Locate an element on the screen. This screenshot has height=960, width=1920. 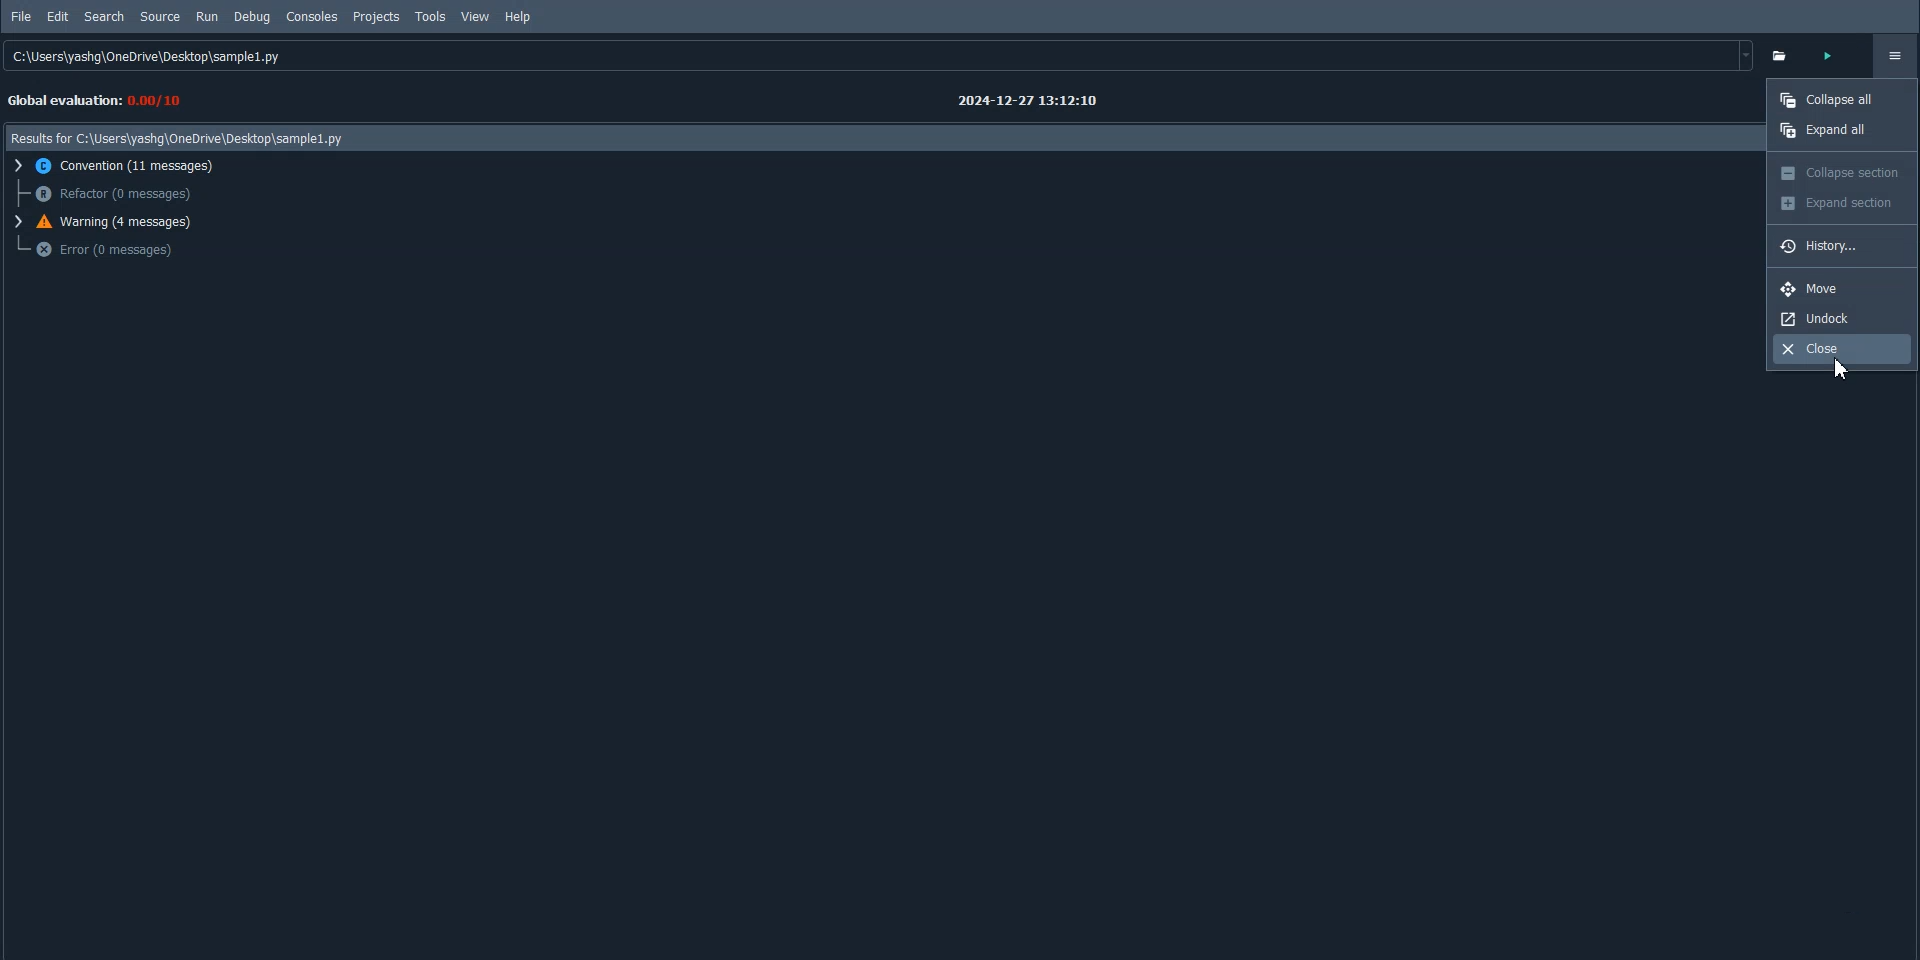
File is located at coordinates (22, 17).